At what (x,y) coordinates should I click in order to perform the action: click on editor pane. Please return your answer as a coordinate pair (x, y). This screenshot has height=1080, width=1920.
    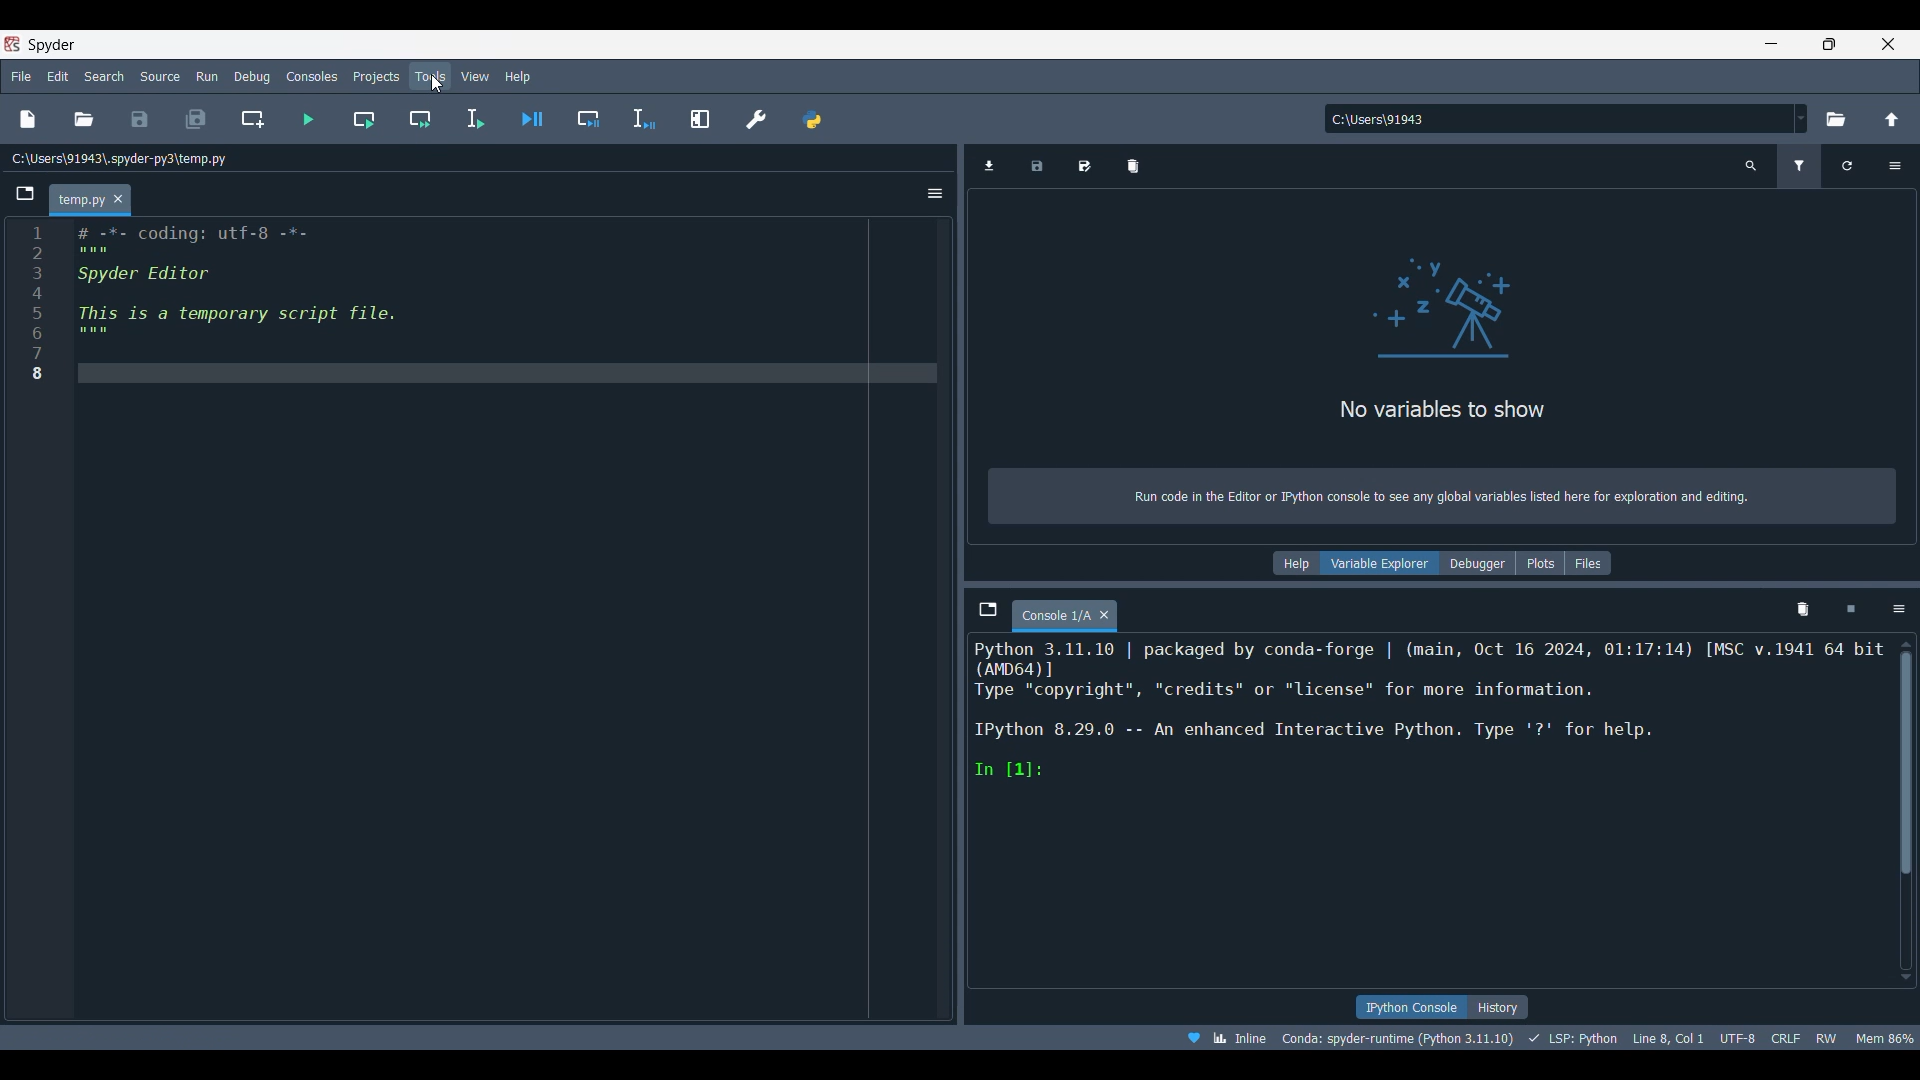
    Looking at the image, I should click on (446, 306).